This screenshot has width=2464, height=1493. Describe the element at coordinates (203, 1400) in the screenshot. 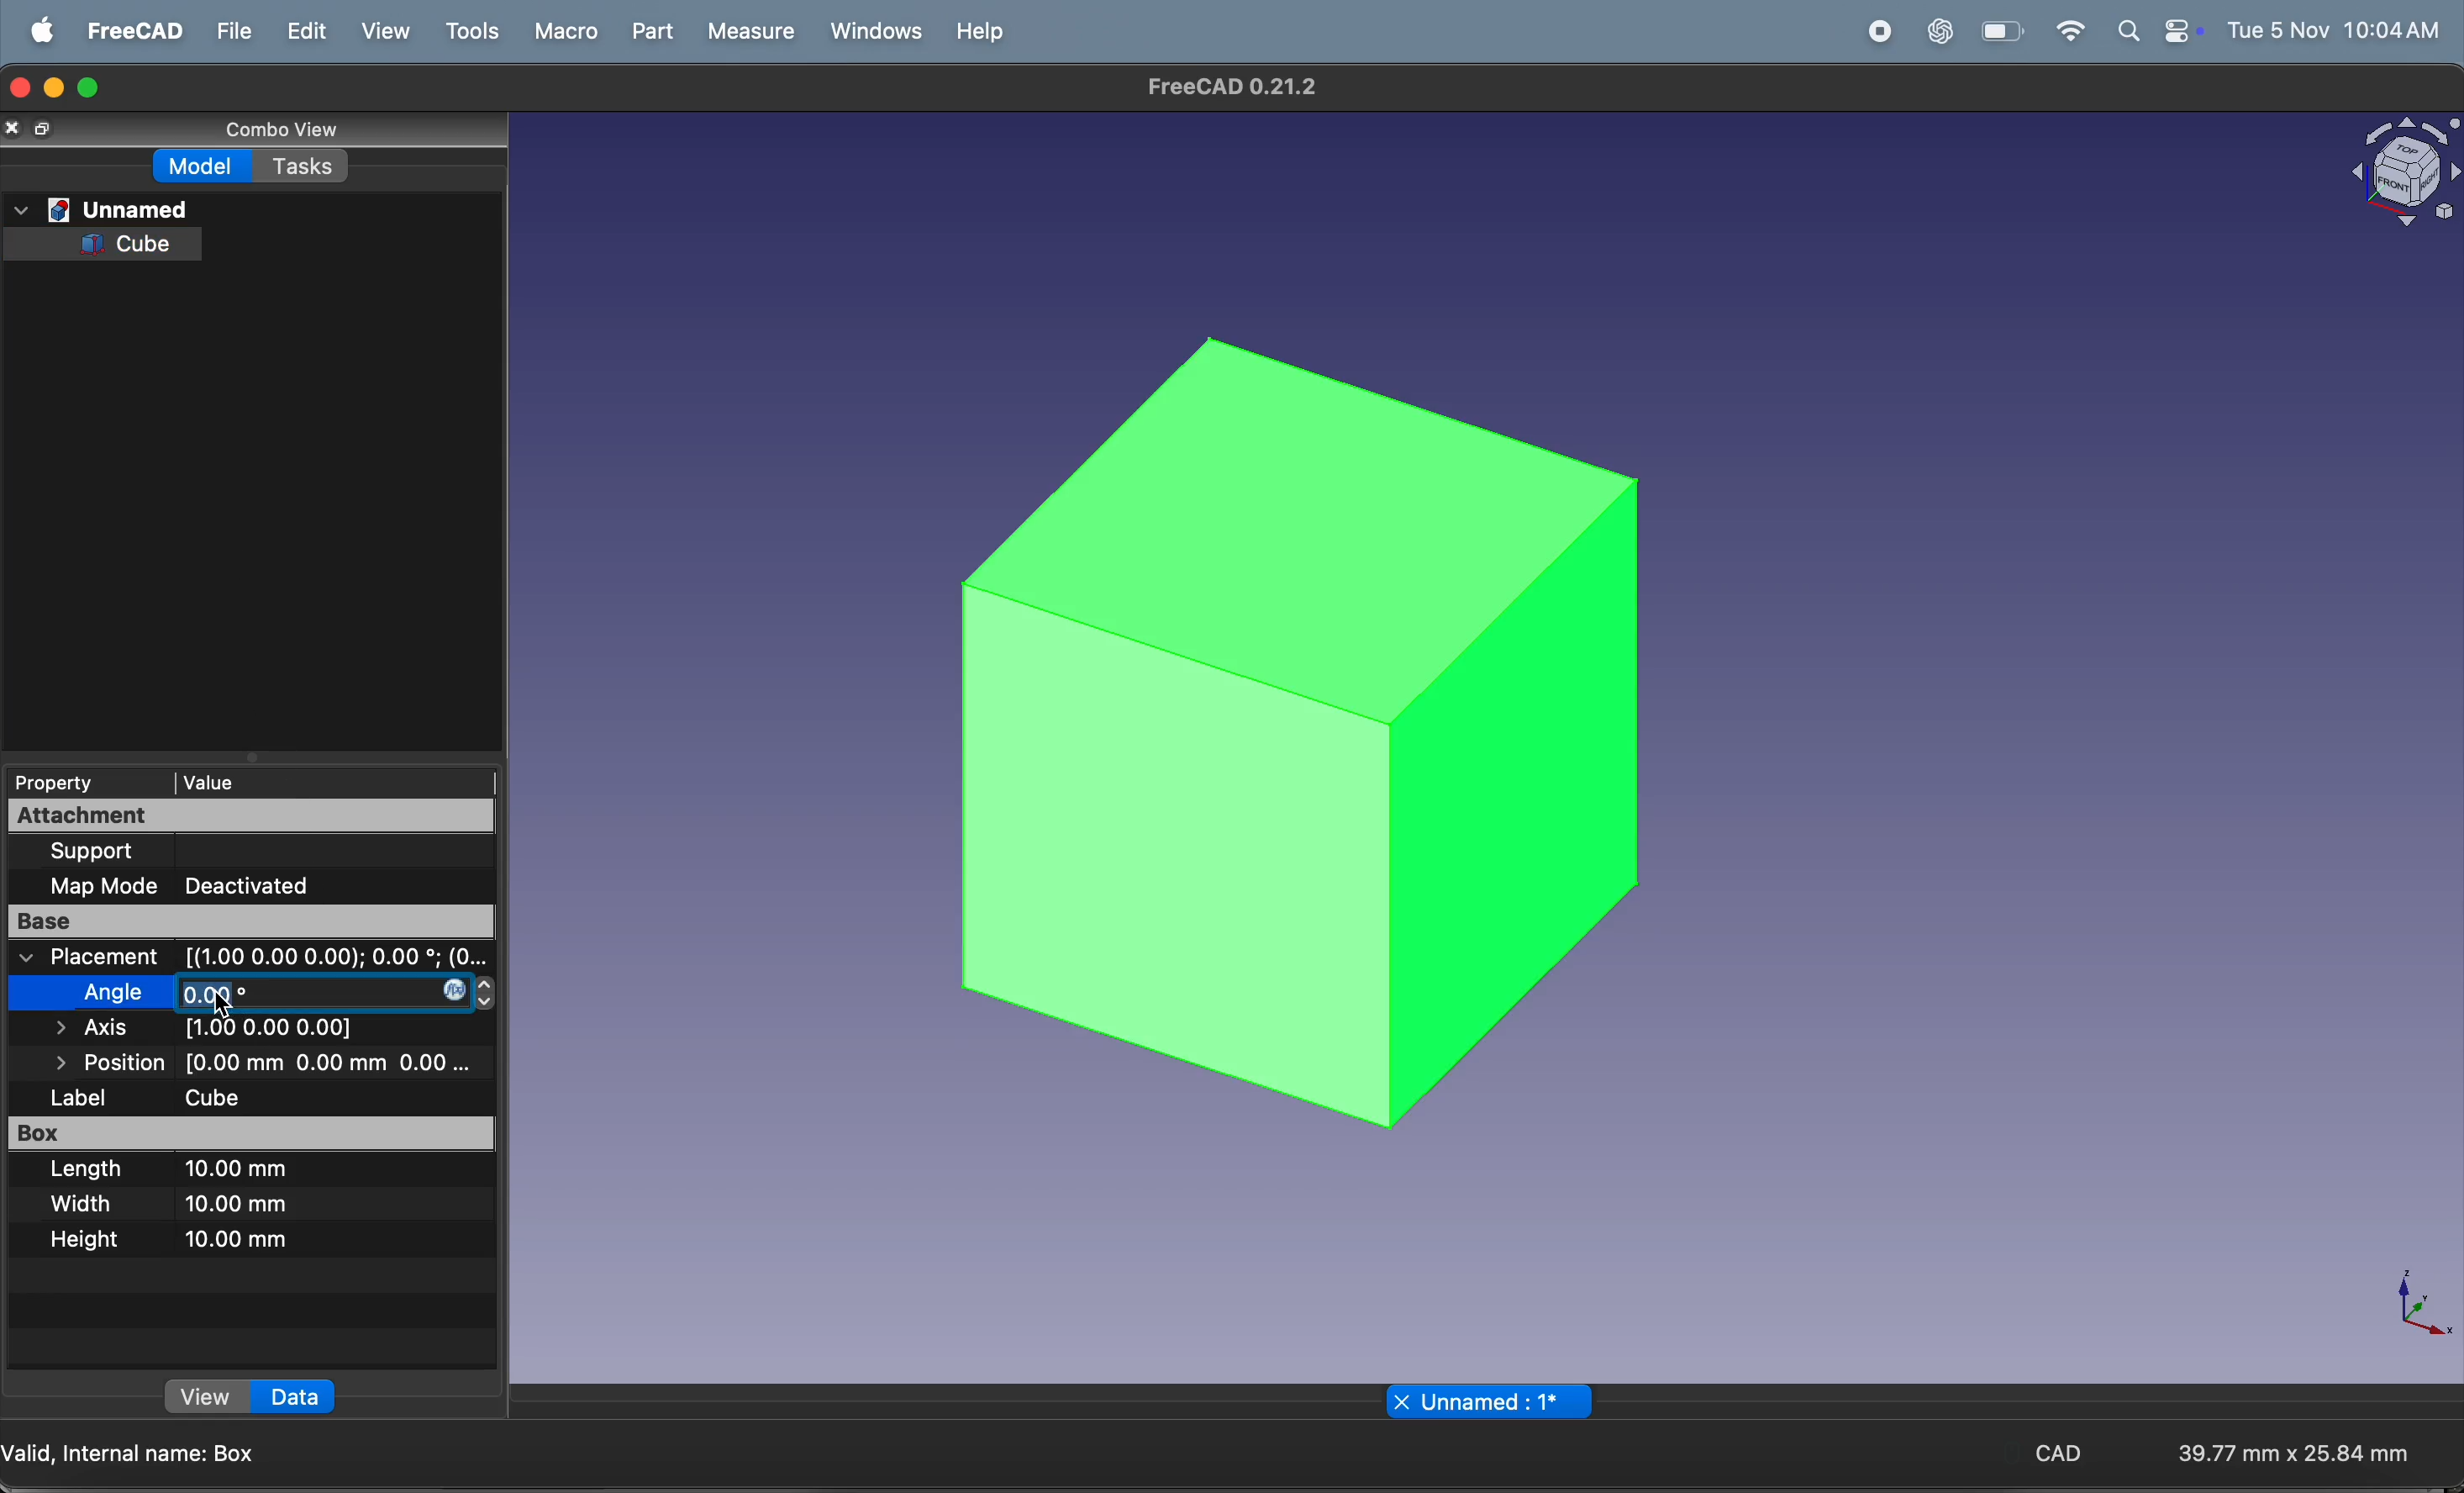

I see `view` at that location.